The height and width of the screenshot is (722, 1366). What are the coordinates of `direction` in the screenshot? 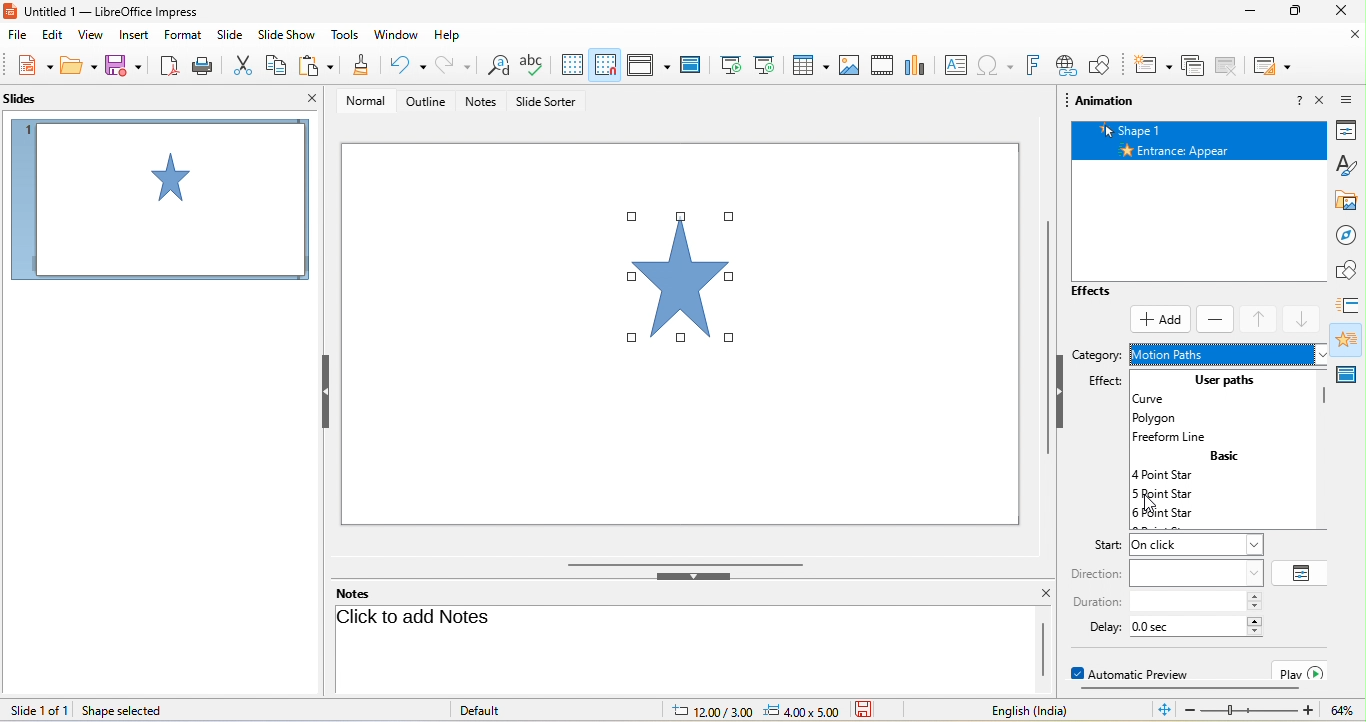 It's located at (1097, 574).